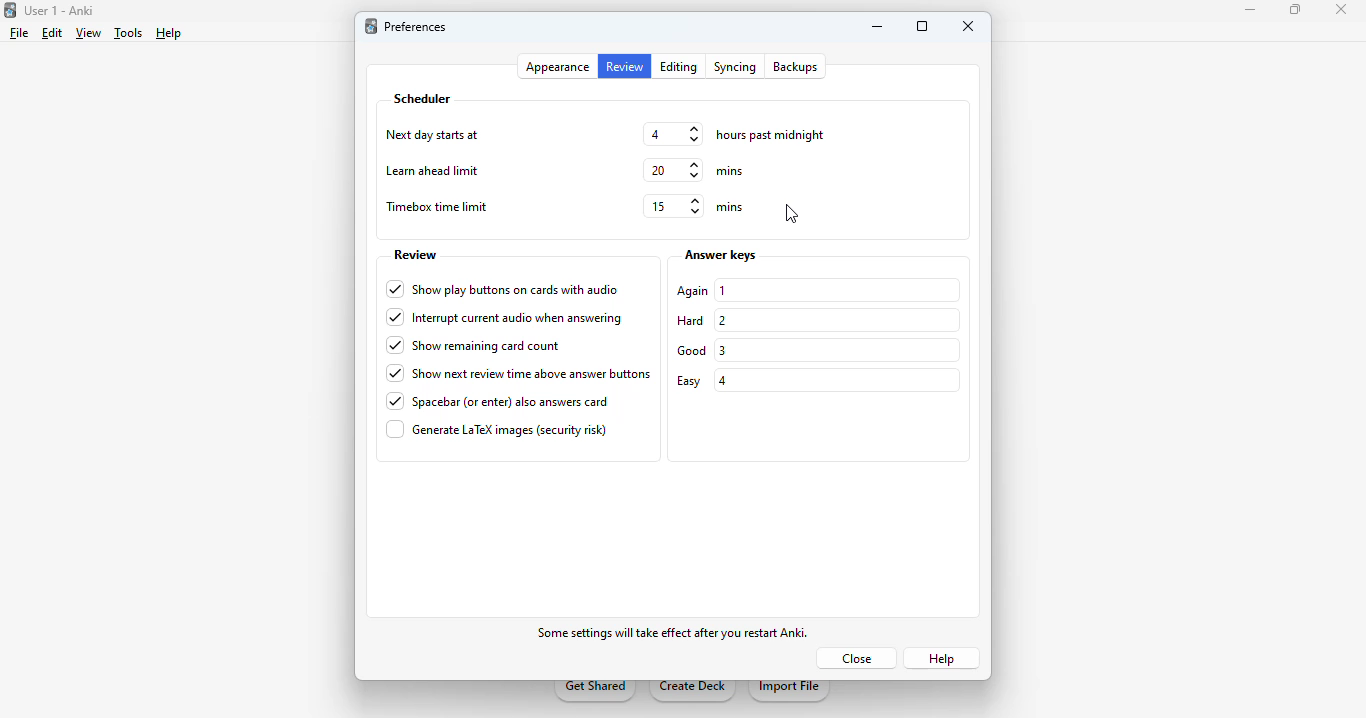  What do you see at coordinates (676, 634) in the screenshot?
I see `some effects will take effect after you restart Anki` at bounding box center [676, 634].